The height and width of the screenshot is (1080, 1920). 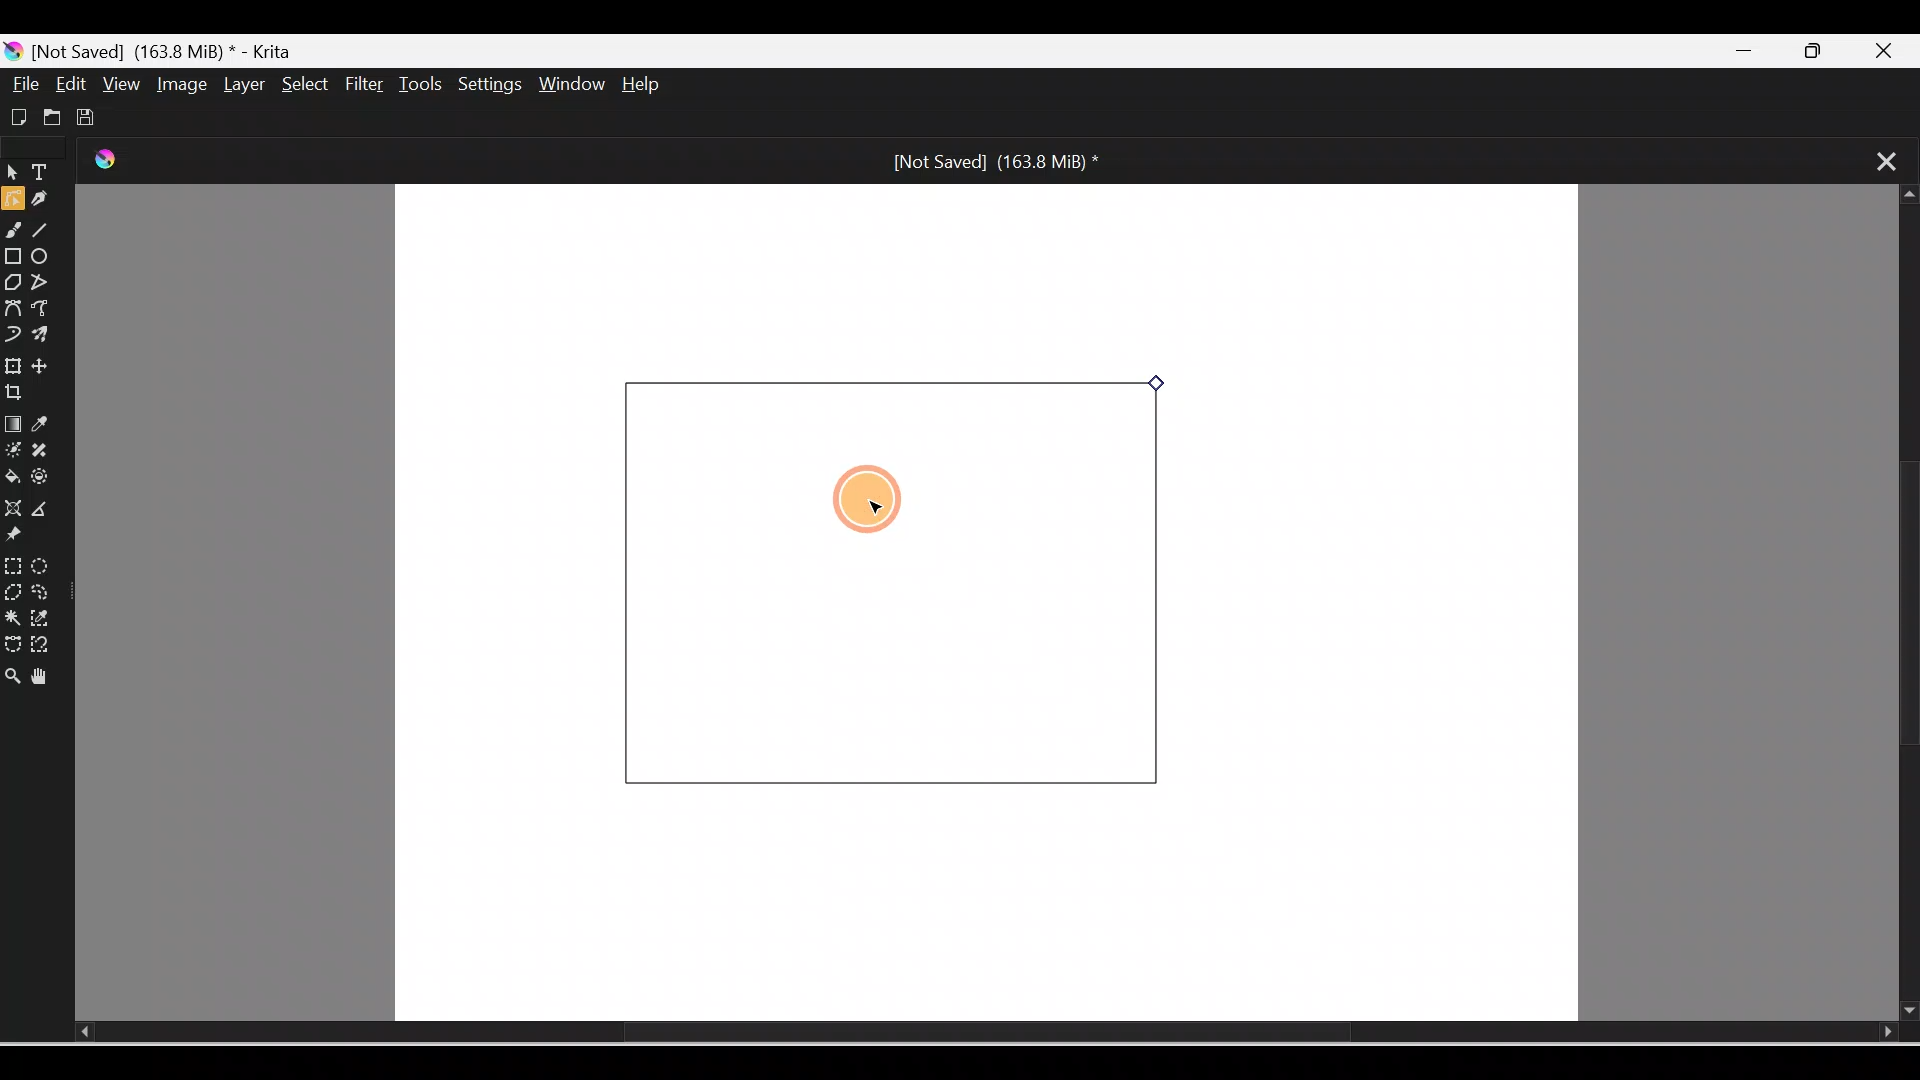 What do you see at coordinates (26, 84) in the screenshot?
I see `File` at bounding box center [26, 84].